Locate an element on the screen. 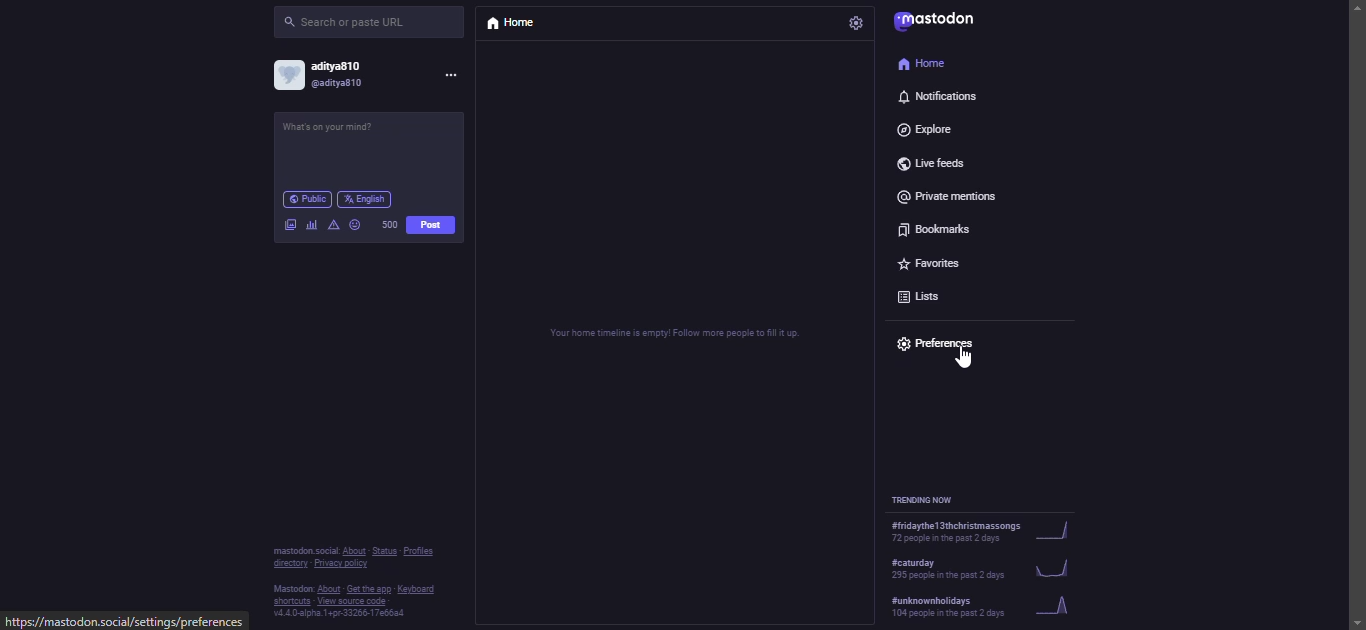 The height and width of the screenshot is (630, 1366). trending is located at coordinates (978, 533).